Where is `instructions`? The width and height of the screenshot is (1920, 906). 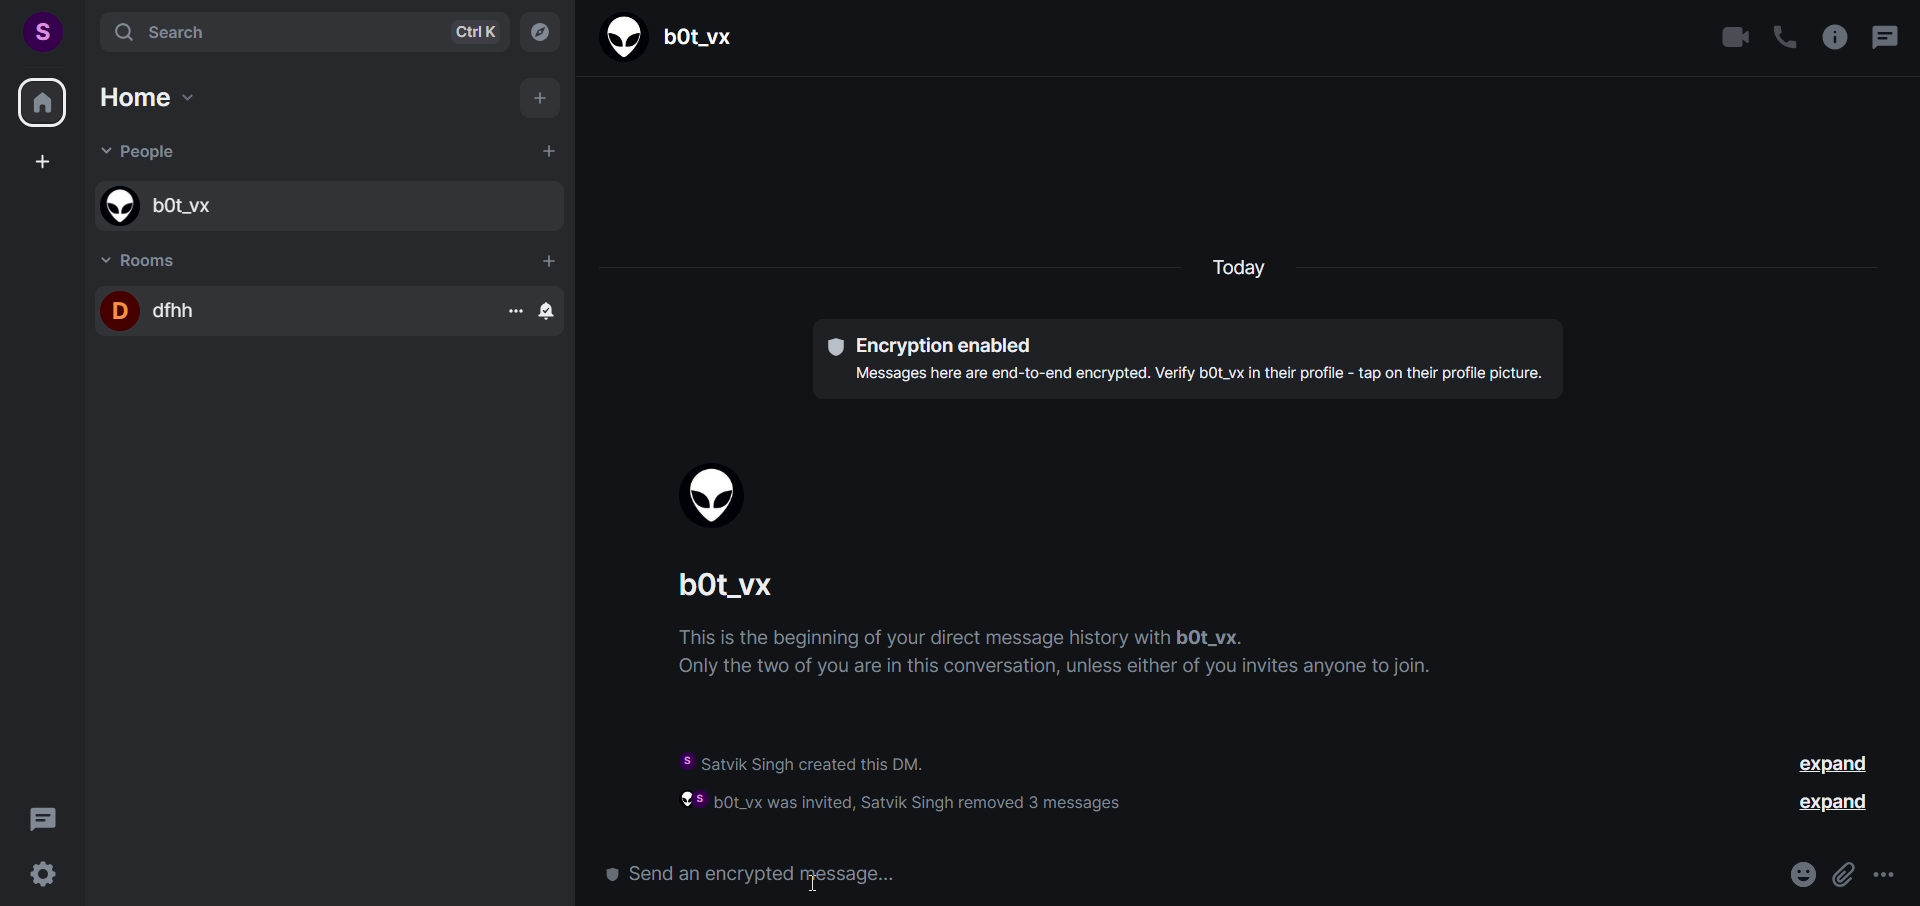 instructions is located at coordinates (1072, 658).